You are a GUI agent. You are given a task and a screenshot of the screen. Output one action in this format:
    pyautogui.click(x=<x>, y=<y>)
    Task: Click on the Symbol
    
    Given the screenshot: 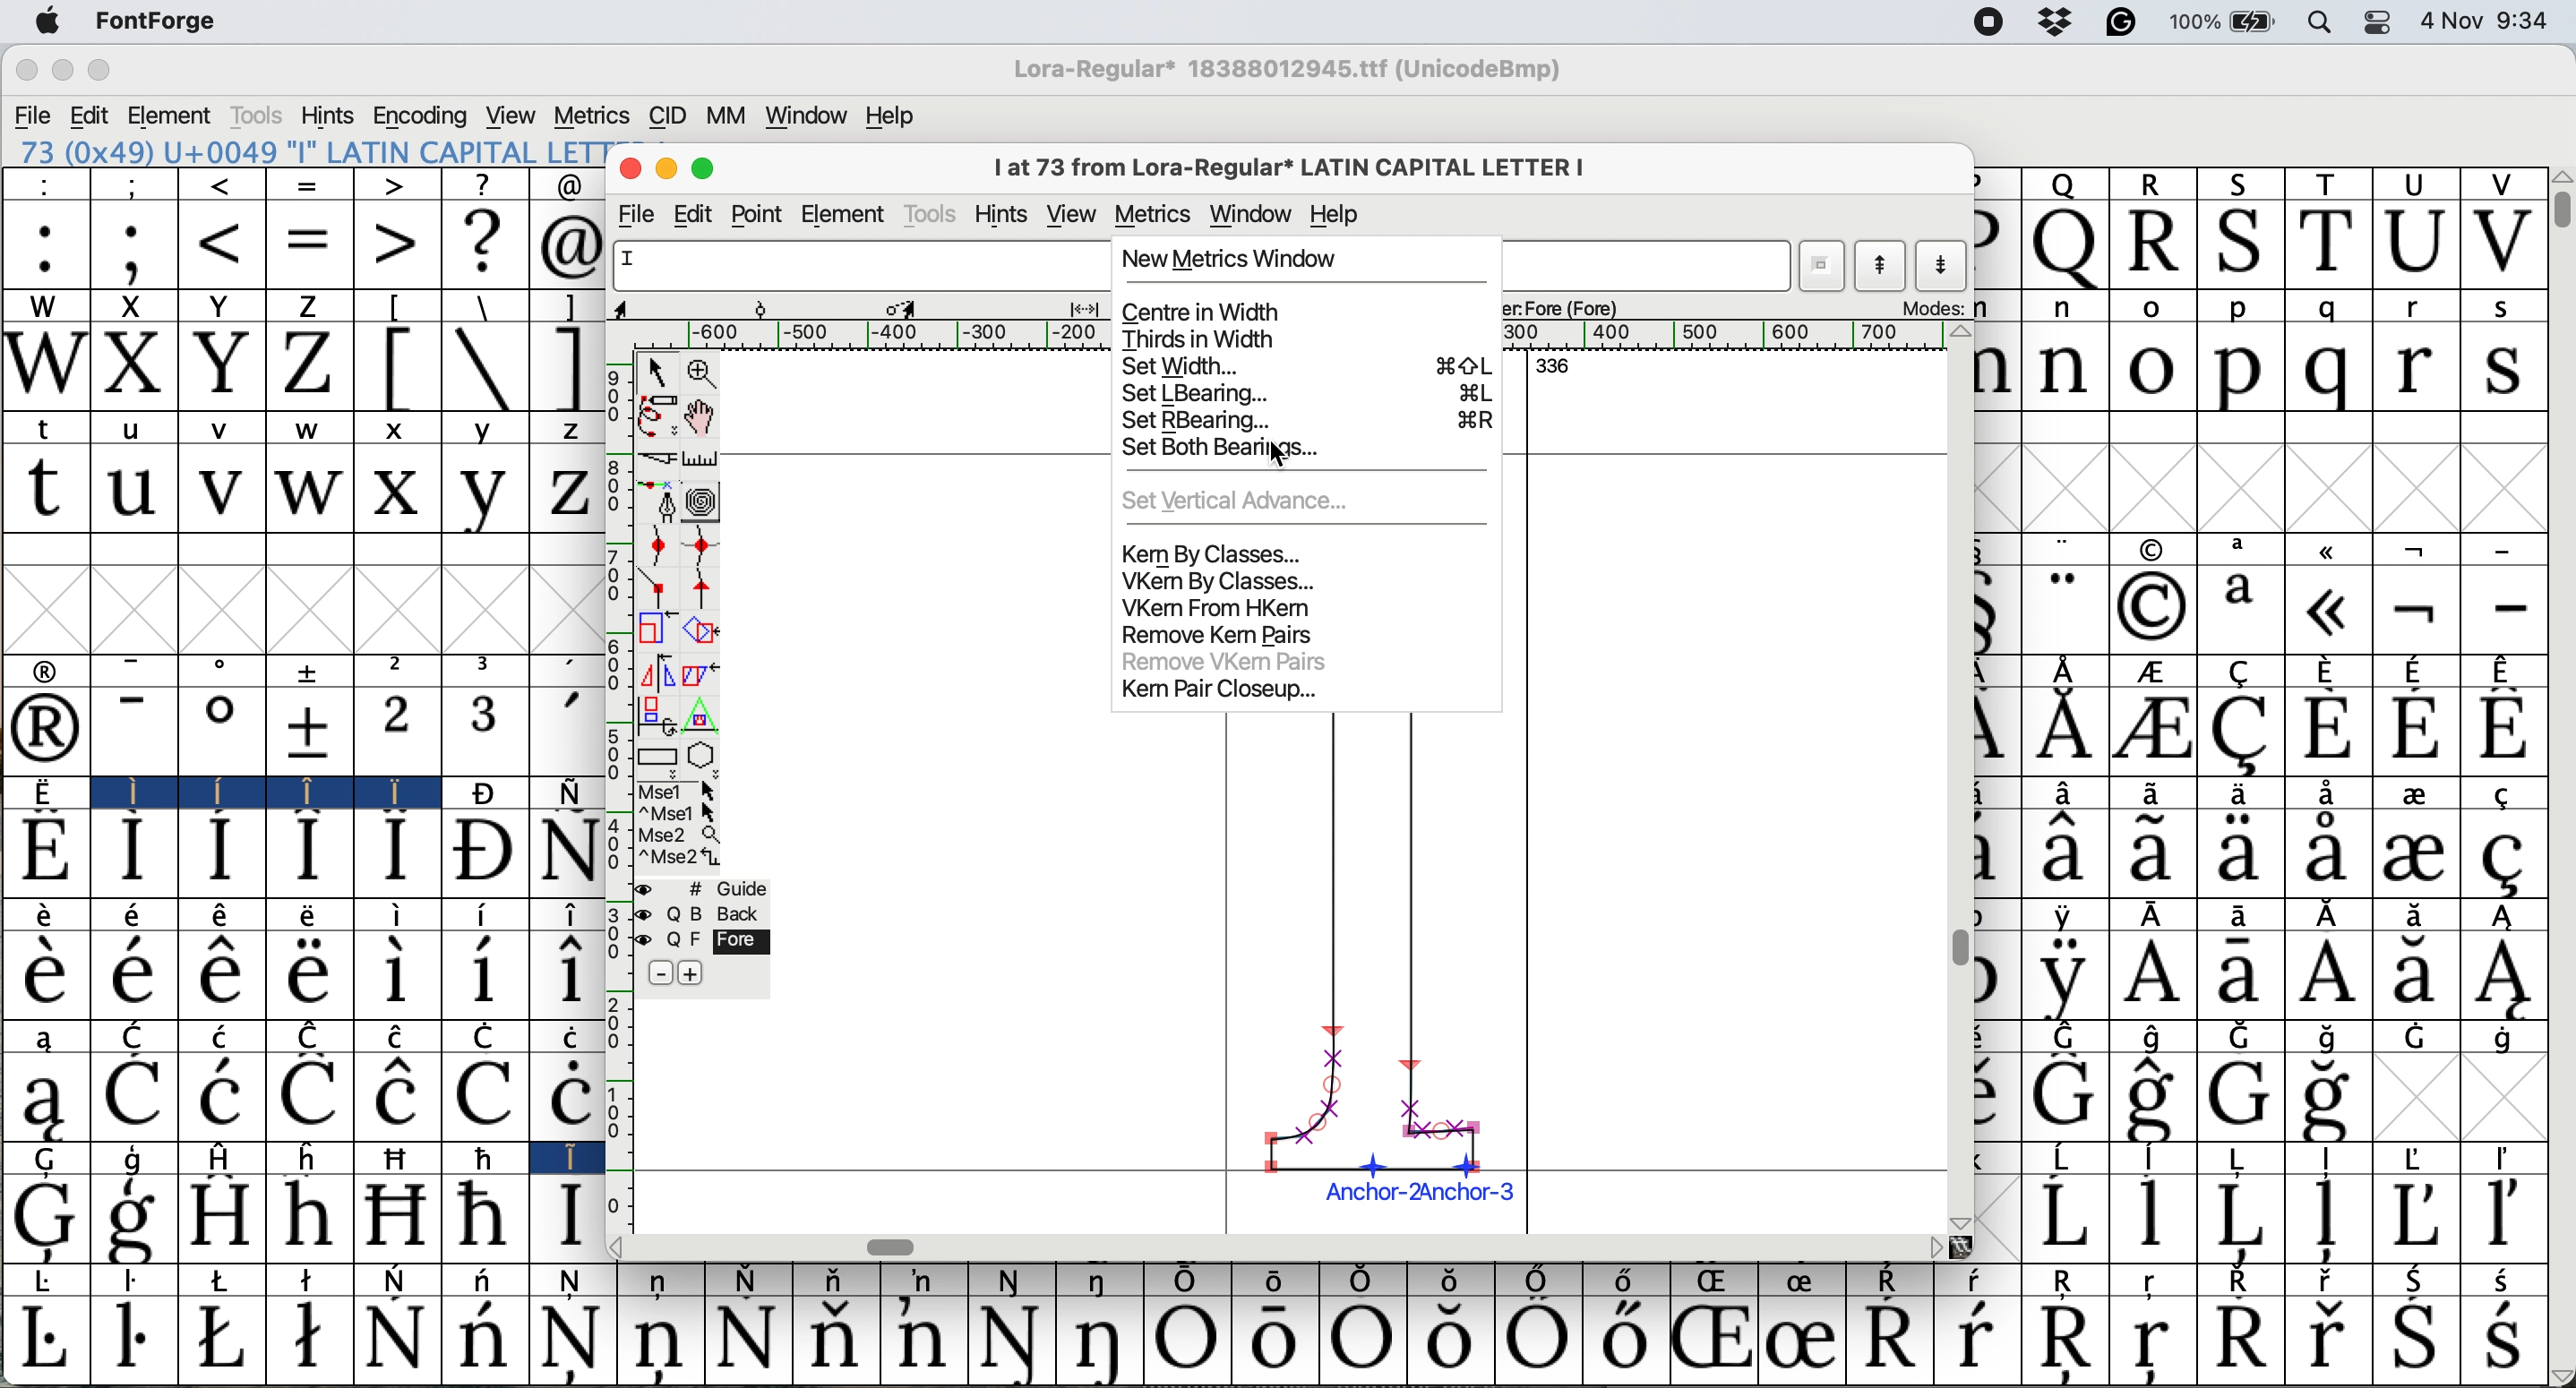 What is the action you would take?
    pyautogui.click(x=46, y=731)
    